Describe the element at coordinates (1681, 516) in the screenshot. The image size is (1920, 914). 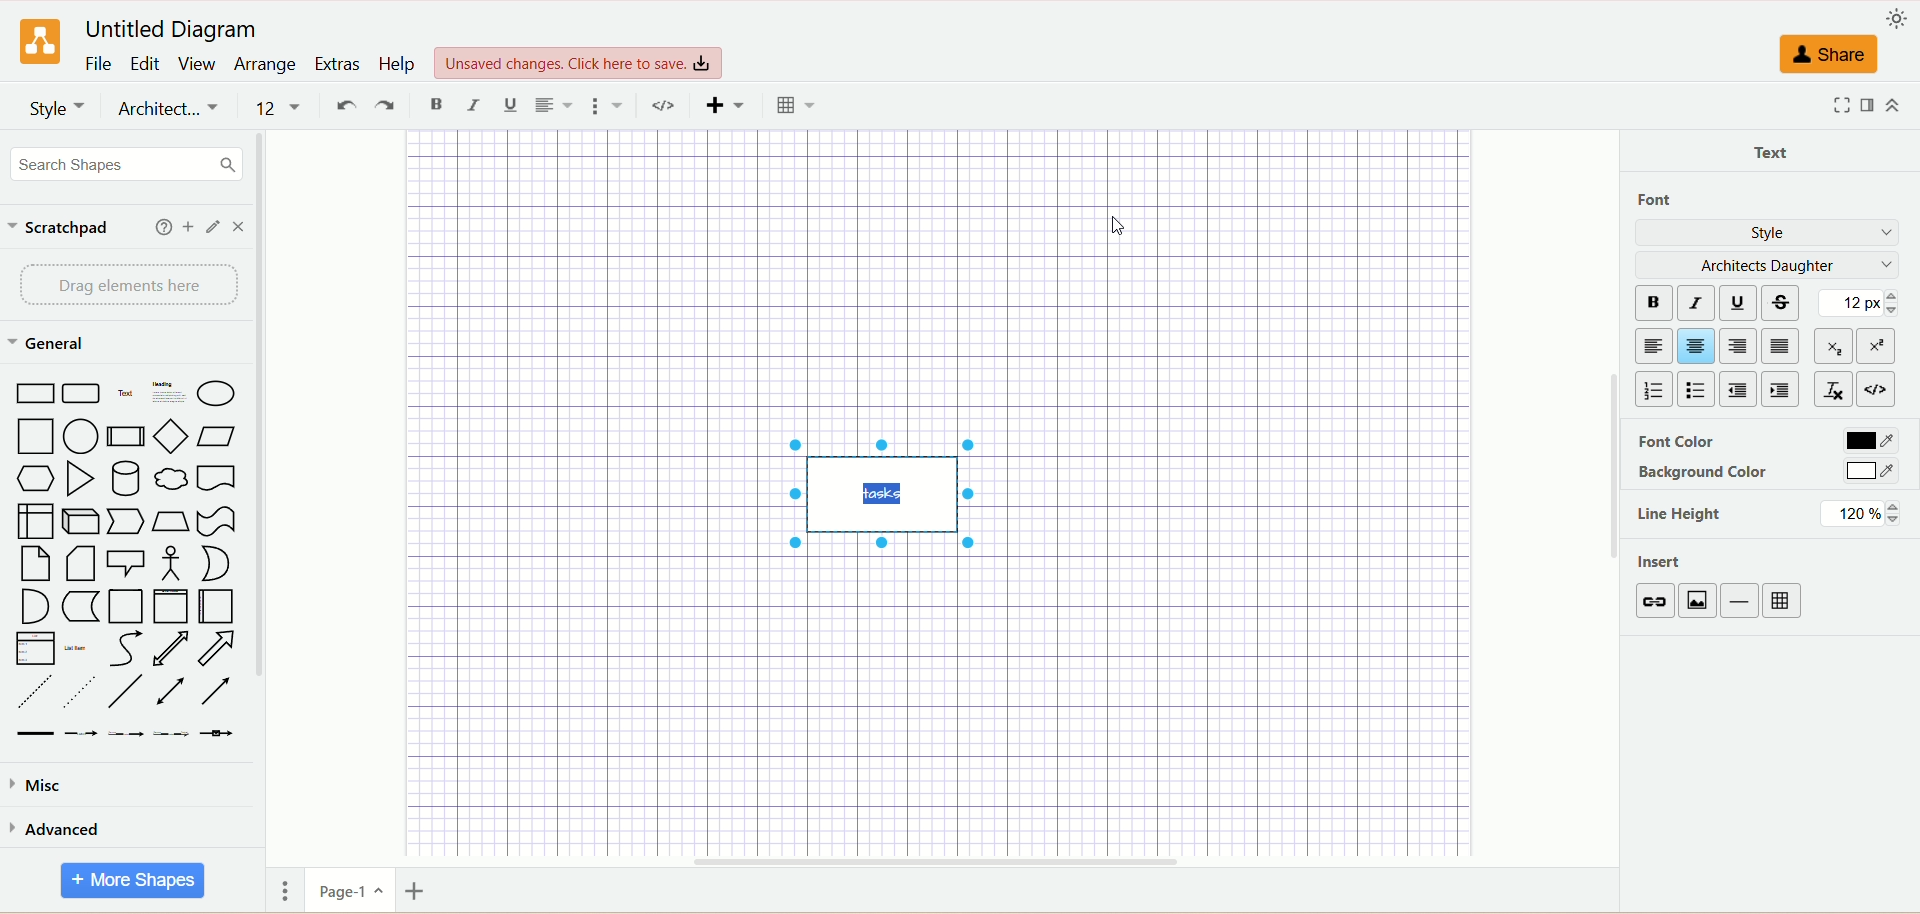
I see `line height` at that location.